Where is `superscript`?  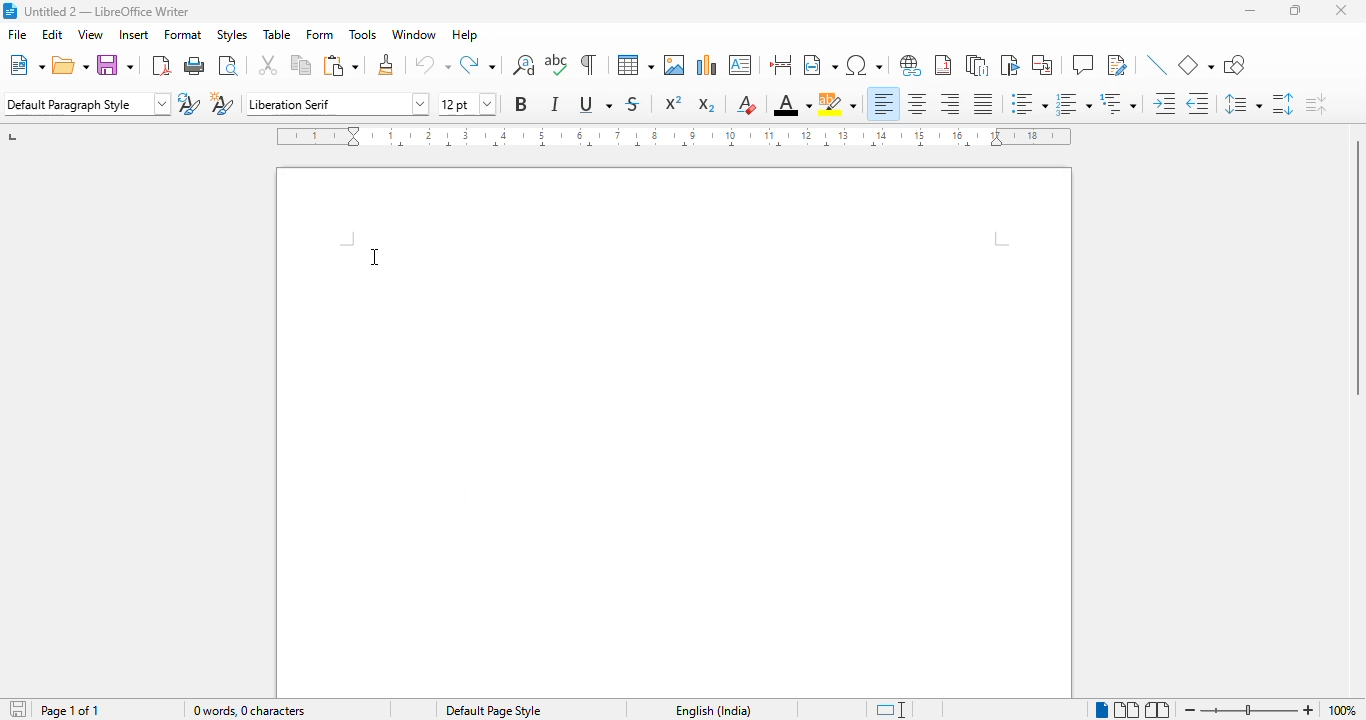
superscript is located at coordinates (674, 101).